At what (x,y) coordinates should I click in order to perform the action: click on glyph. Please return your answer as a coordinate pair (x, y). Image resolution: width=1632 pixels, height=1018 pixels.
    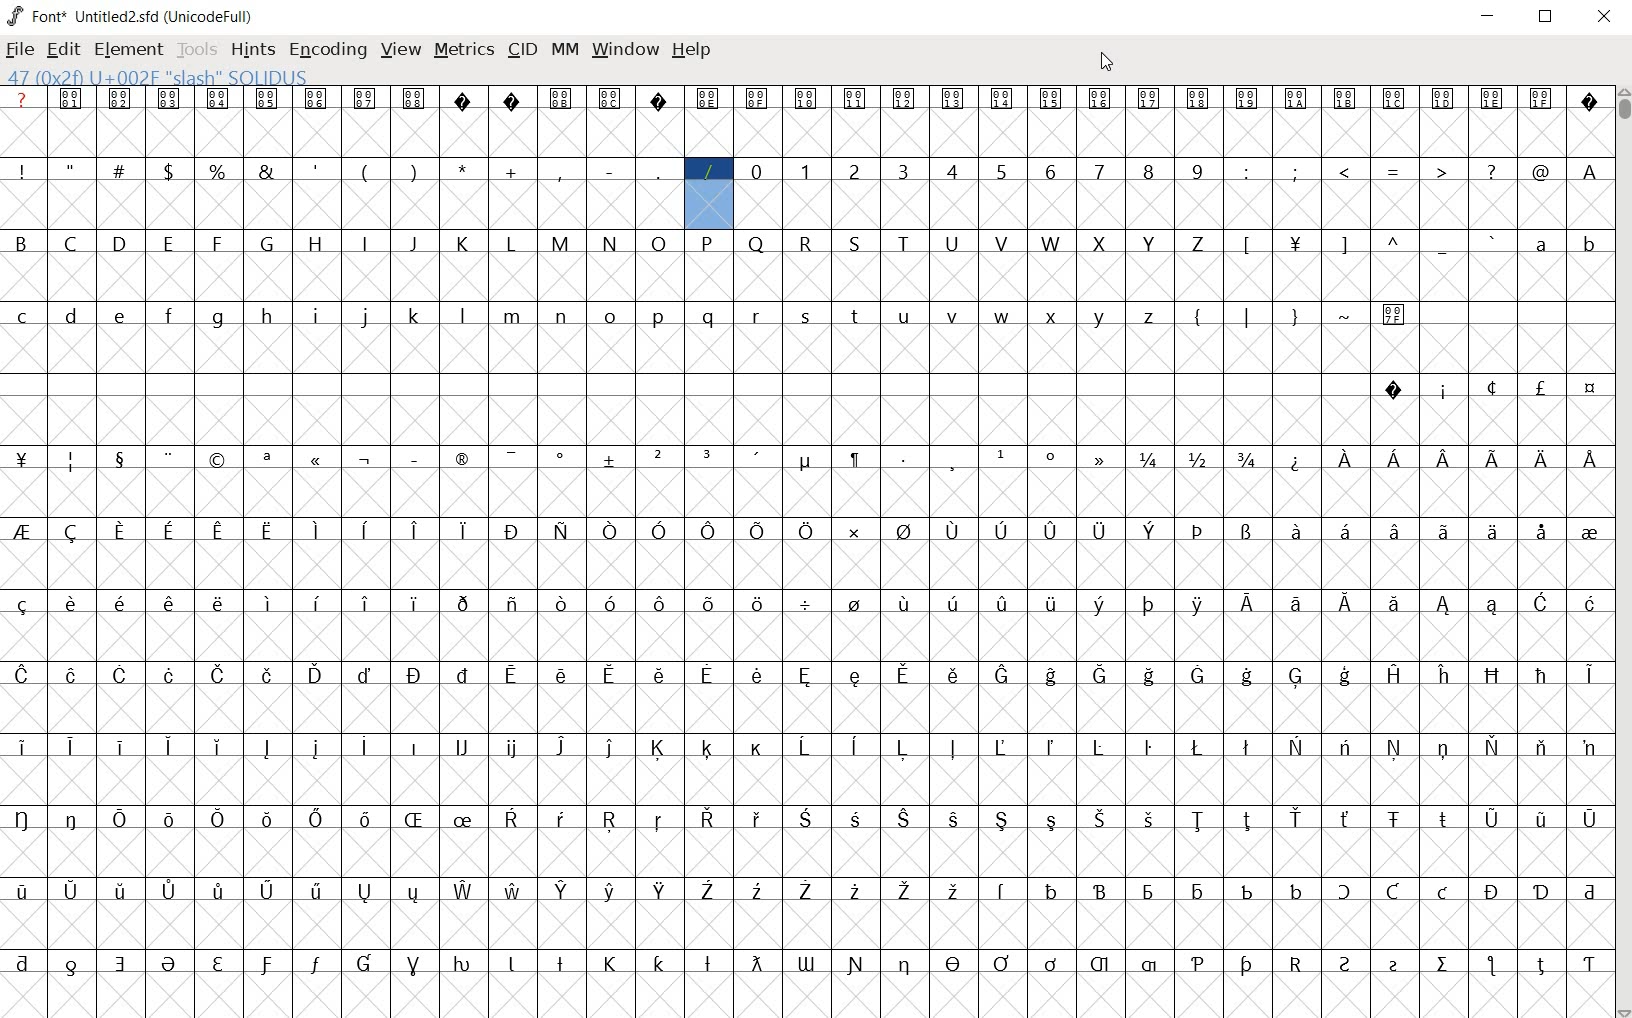
    Looking at the image, I should click on (611, 460).